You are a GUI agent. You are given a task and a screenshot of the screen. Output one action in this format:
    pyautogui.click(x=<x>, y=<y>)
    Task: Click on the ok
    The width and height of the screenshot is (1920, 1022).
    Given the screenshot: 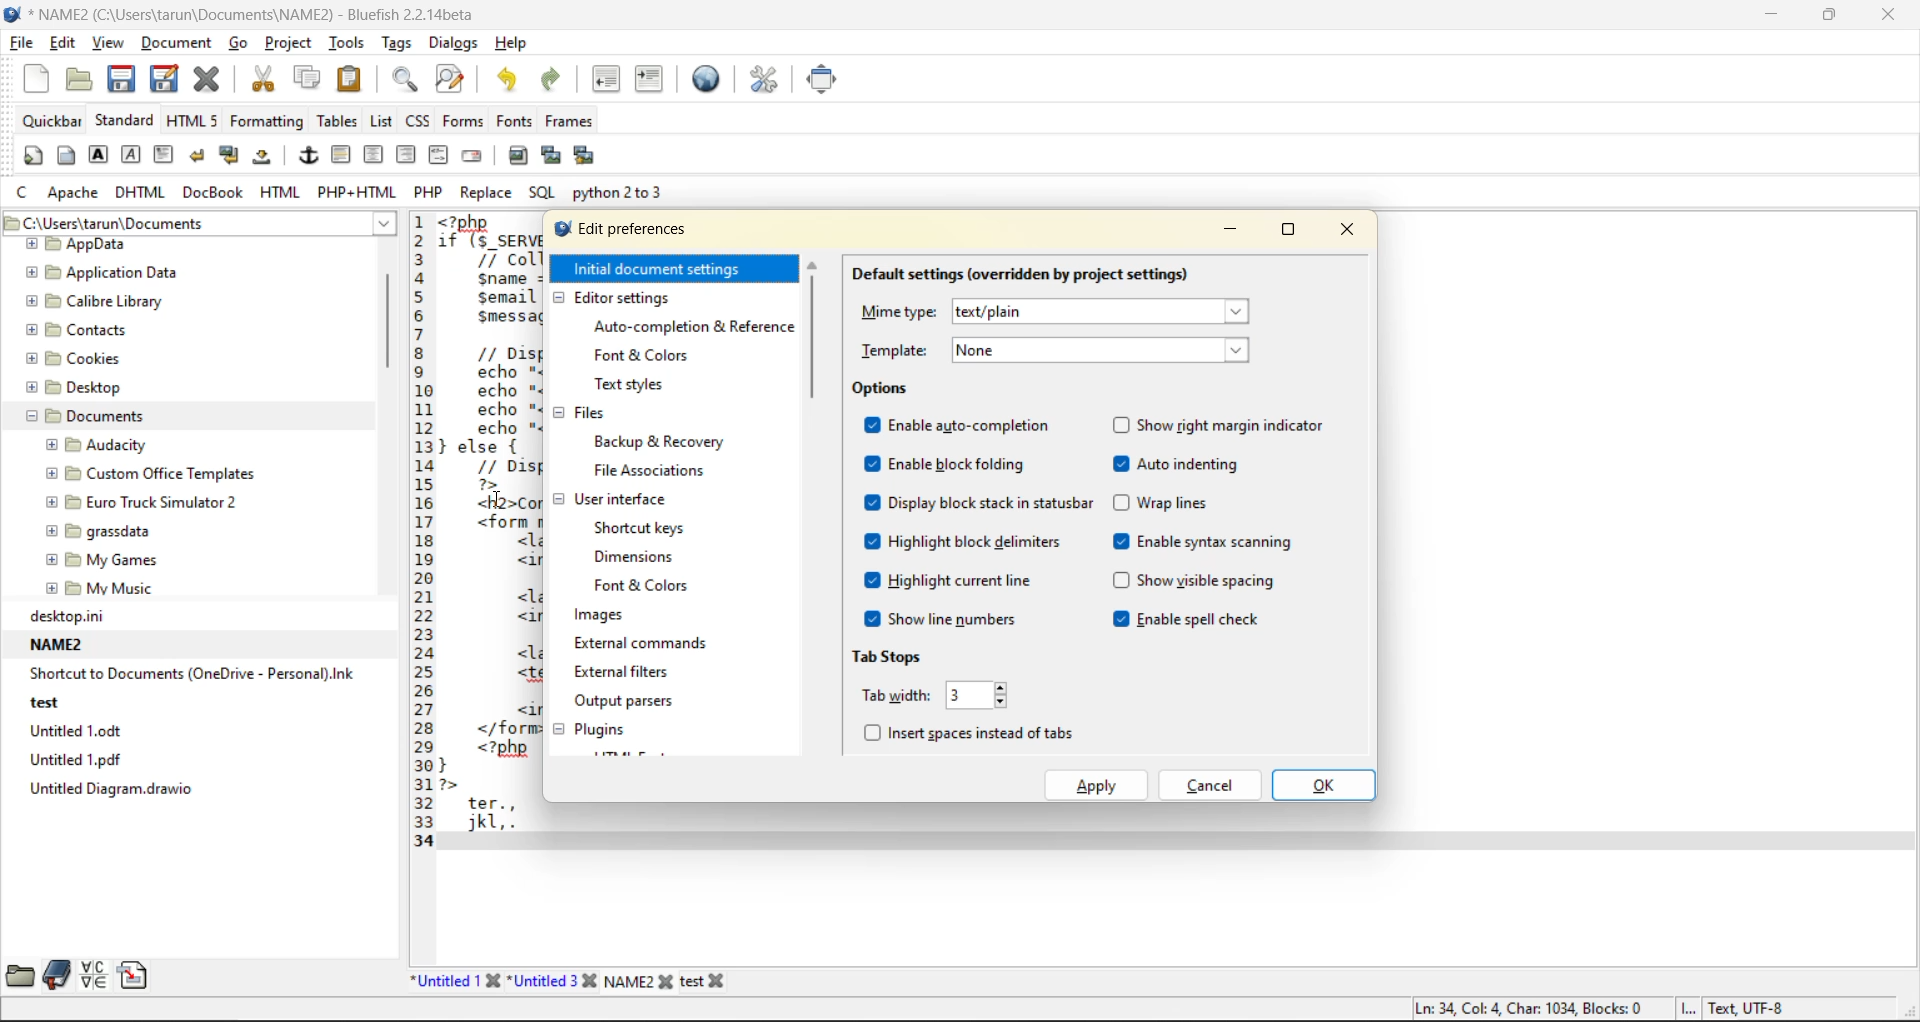 What is the action you would take?
    pyautogui.click(x=1324, y=783)
    